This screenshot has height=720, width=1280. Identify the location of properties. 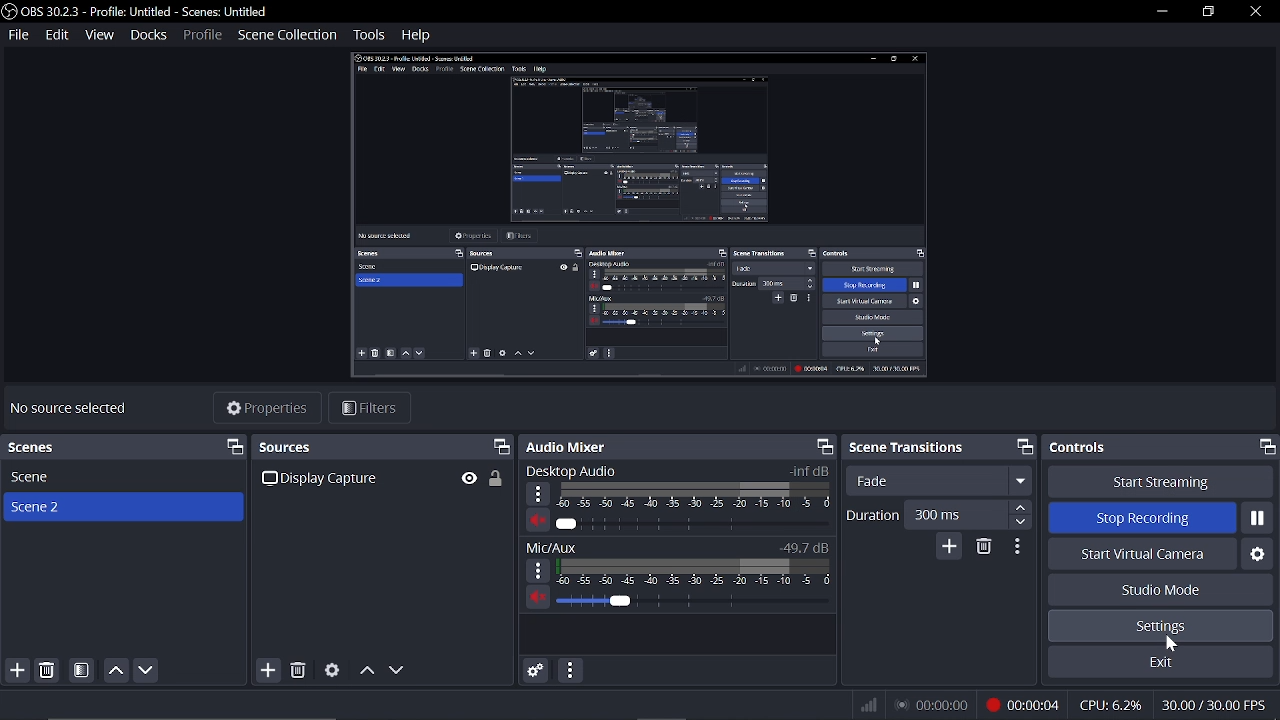
(266, 410).